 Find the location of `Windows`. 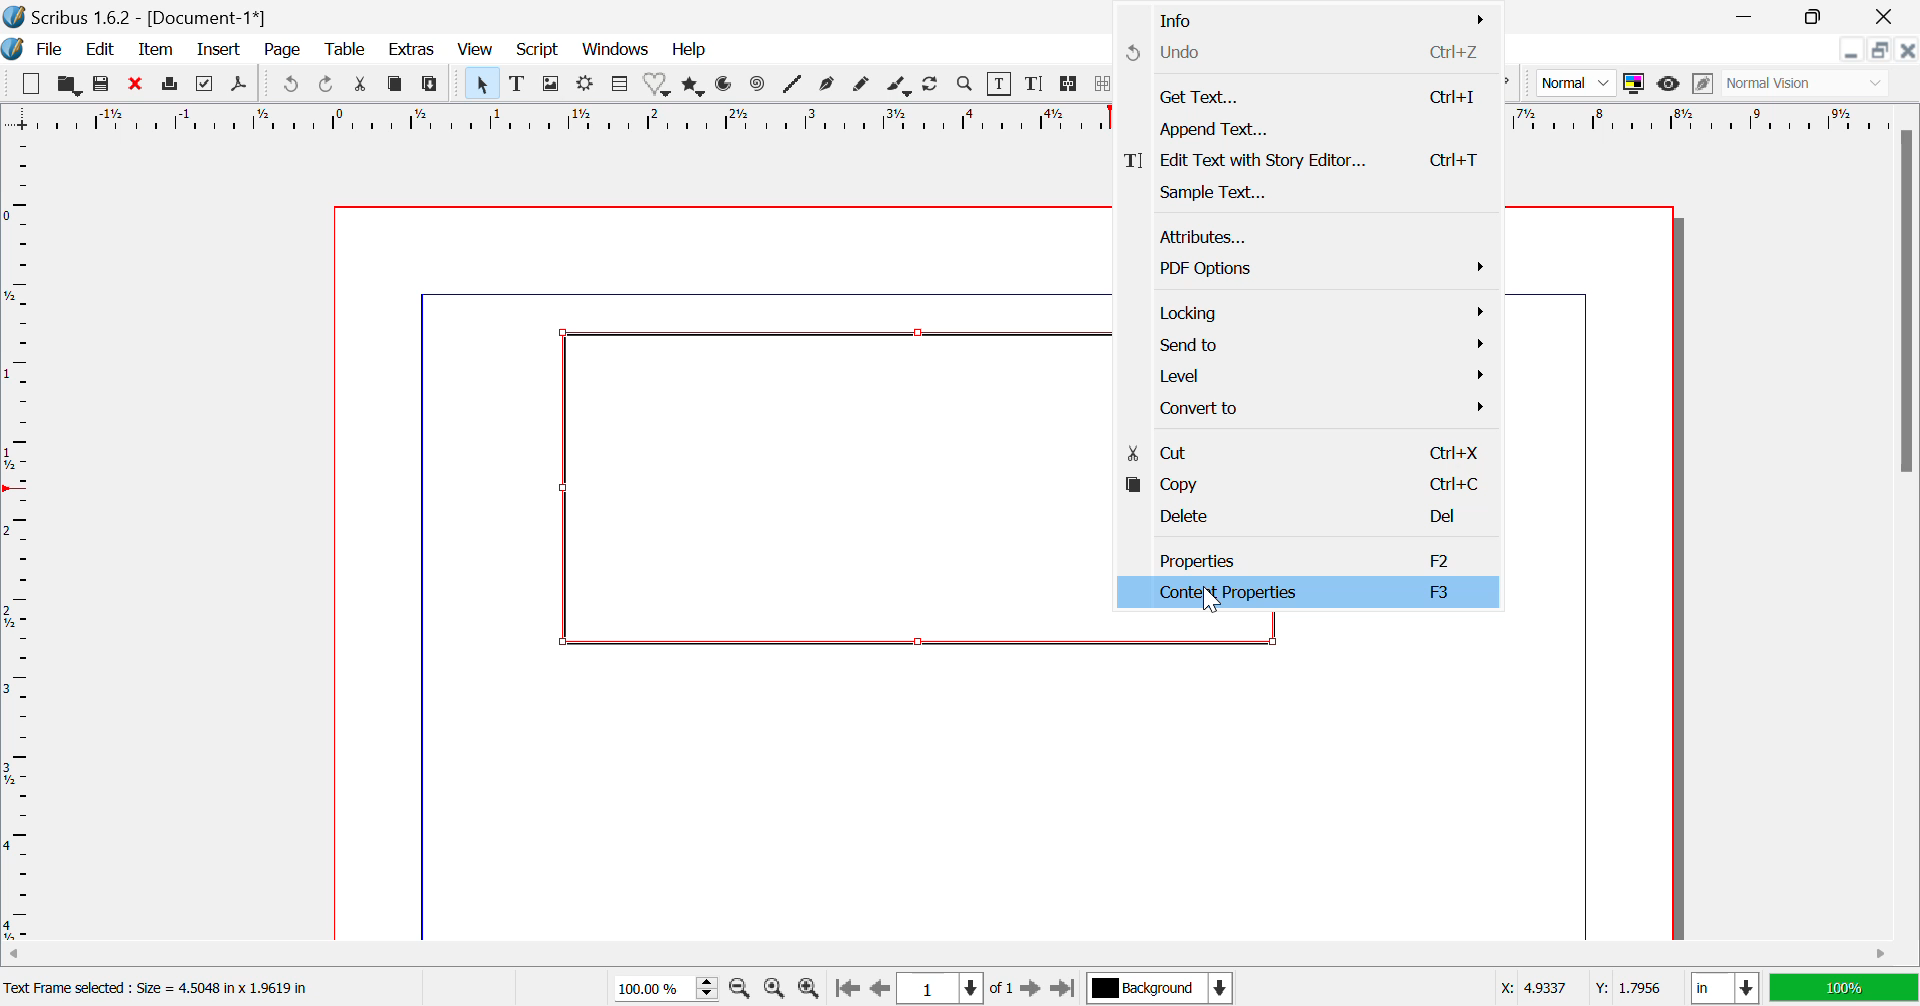

Windows is located at coordinates (616, 50).